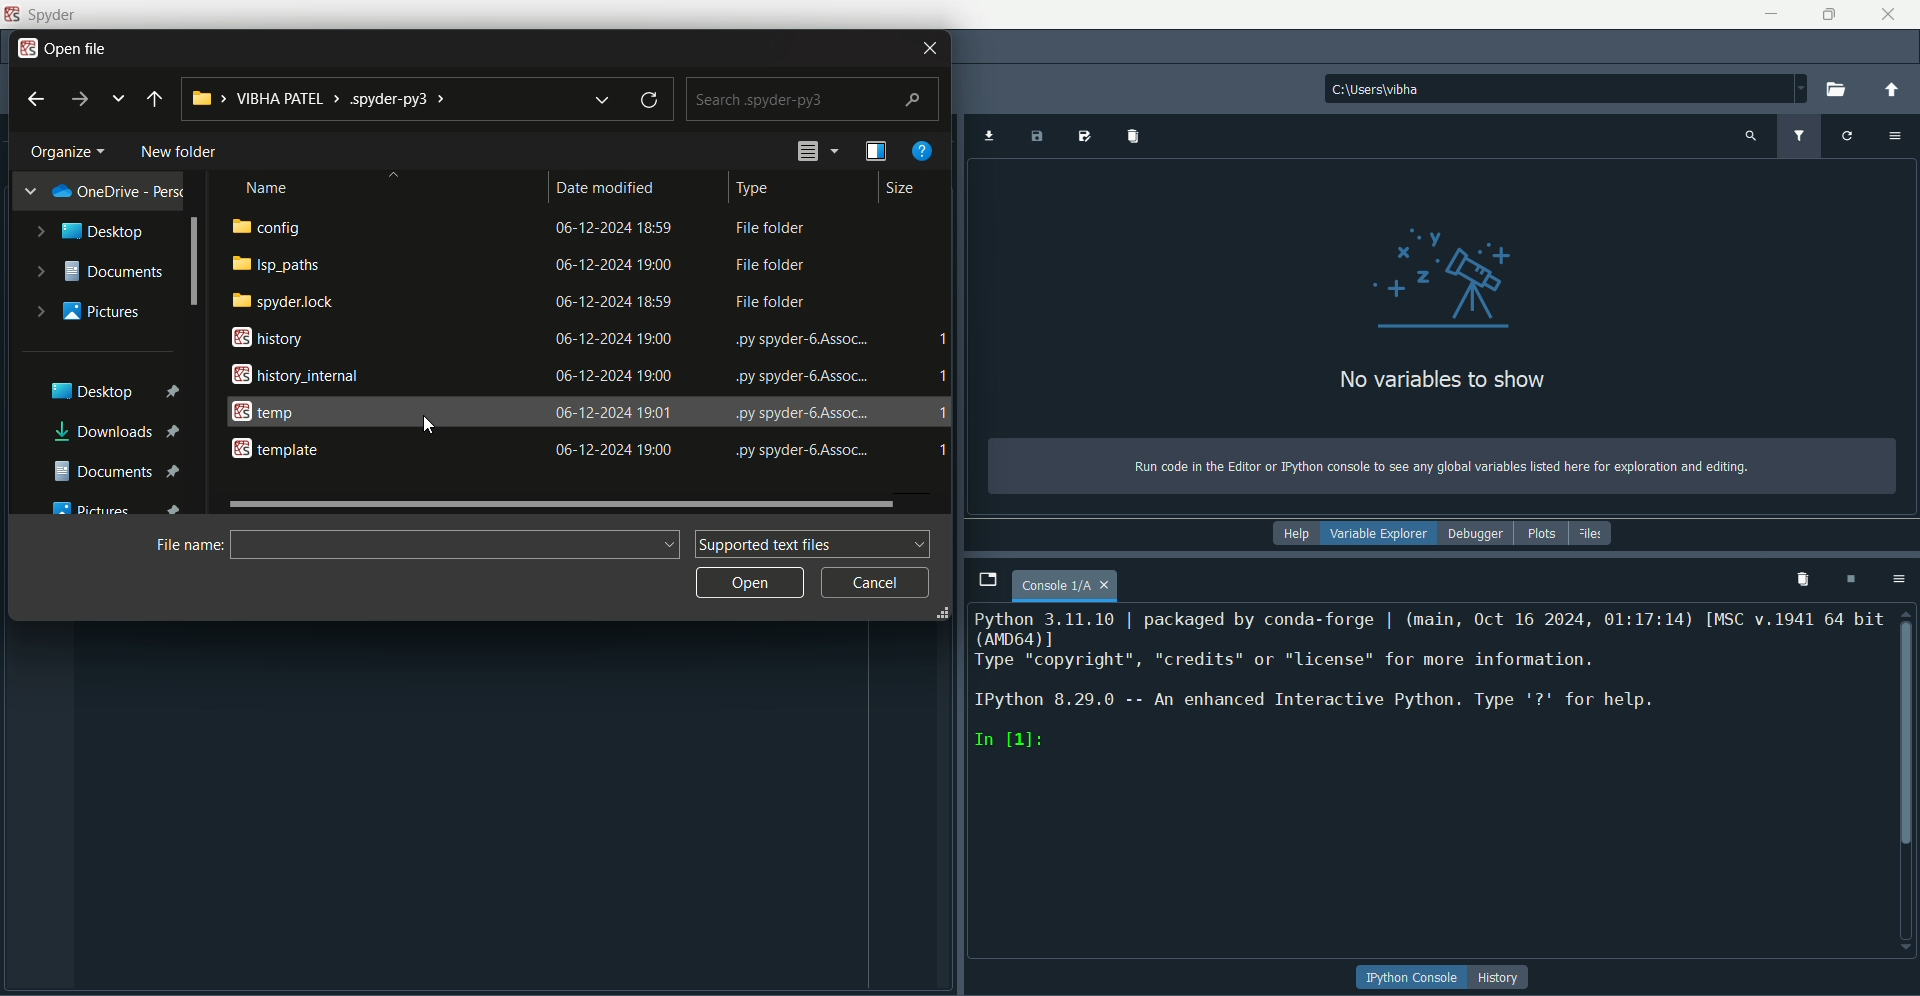  What do you see at coordinates (1748, 137) in the screenshot?
I see `search variable` at bounding box center [1748, 137].